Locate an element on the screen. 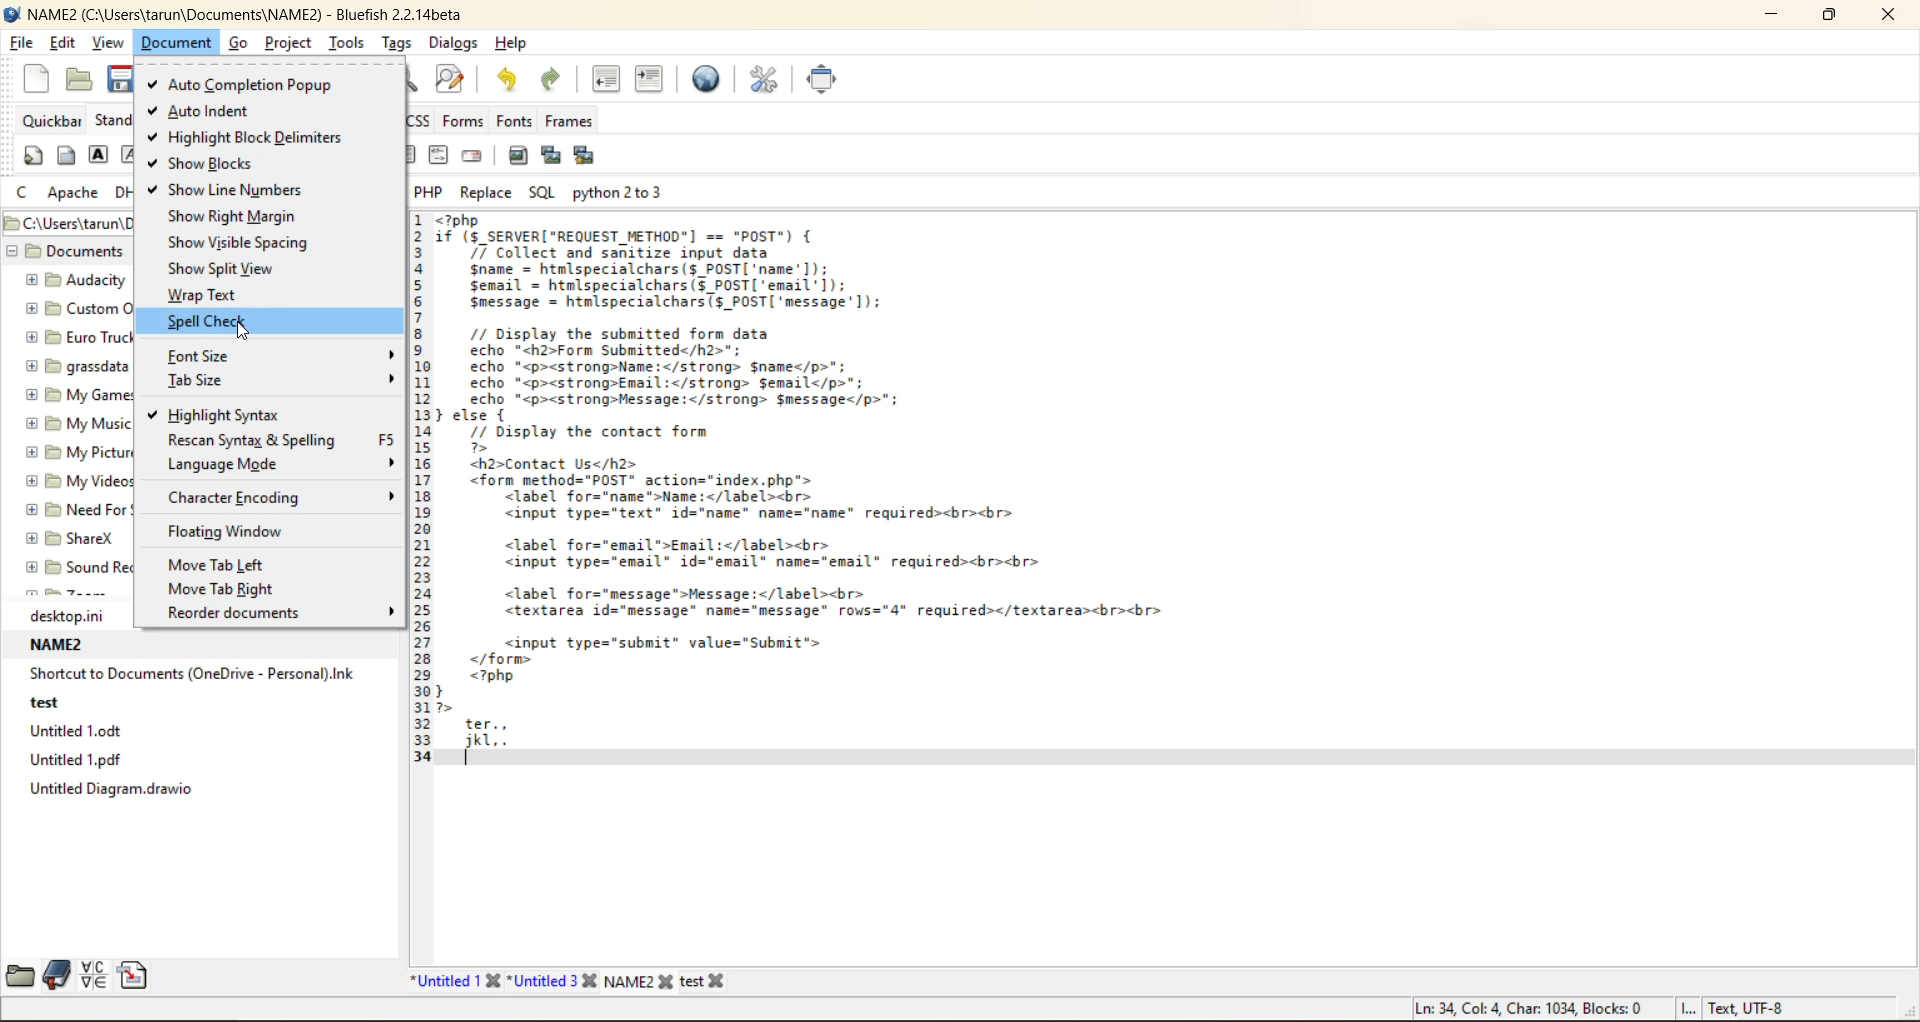 The height and width of the screenshot is (1022, 1920). dialogs is located at coordinates (455, 44).